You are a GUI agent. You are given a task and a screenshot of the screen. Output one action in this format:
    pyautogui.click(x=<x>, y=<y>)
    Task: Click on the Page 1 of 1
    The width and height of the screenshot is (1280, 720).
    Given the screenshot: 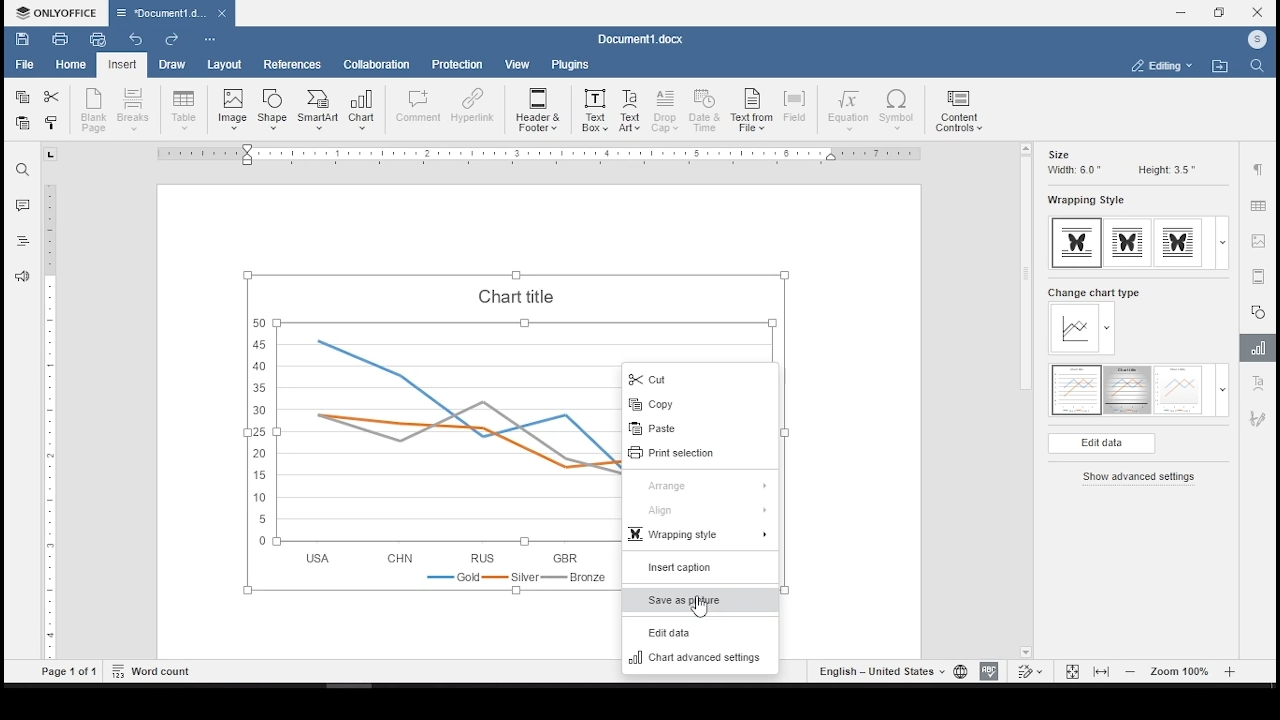 What is the action you would take?
    pyautogui.click(x=69, y=672)
    